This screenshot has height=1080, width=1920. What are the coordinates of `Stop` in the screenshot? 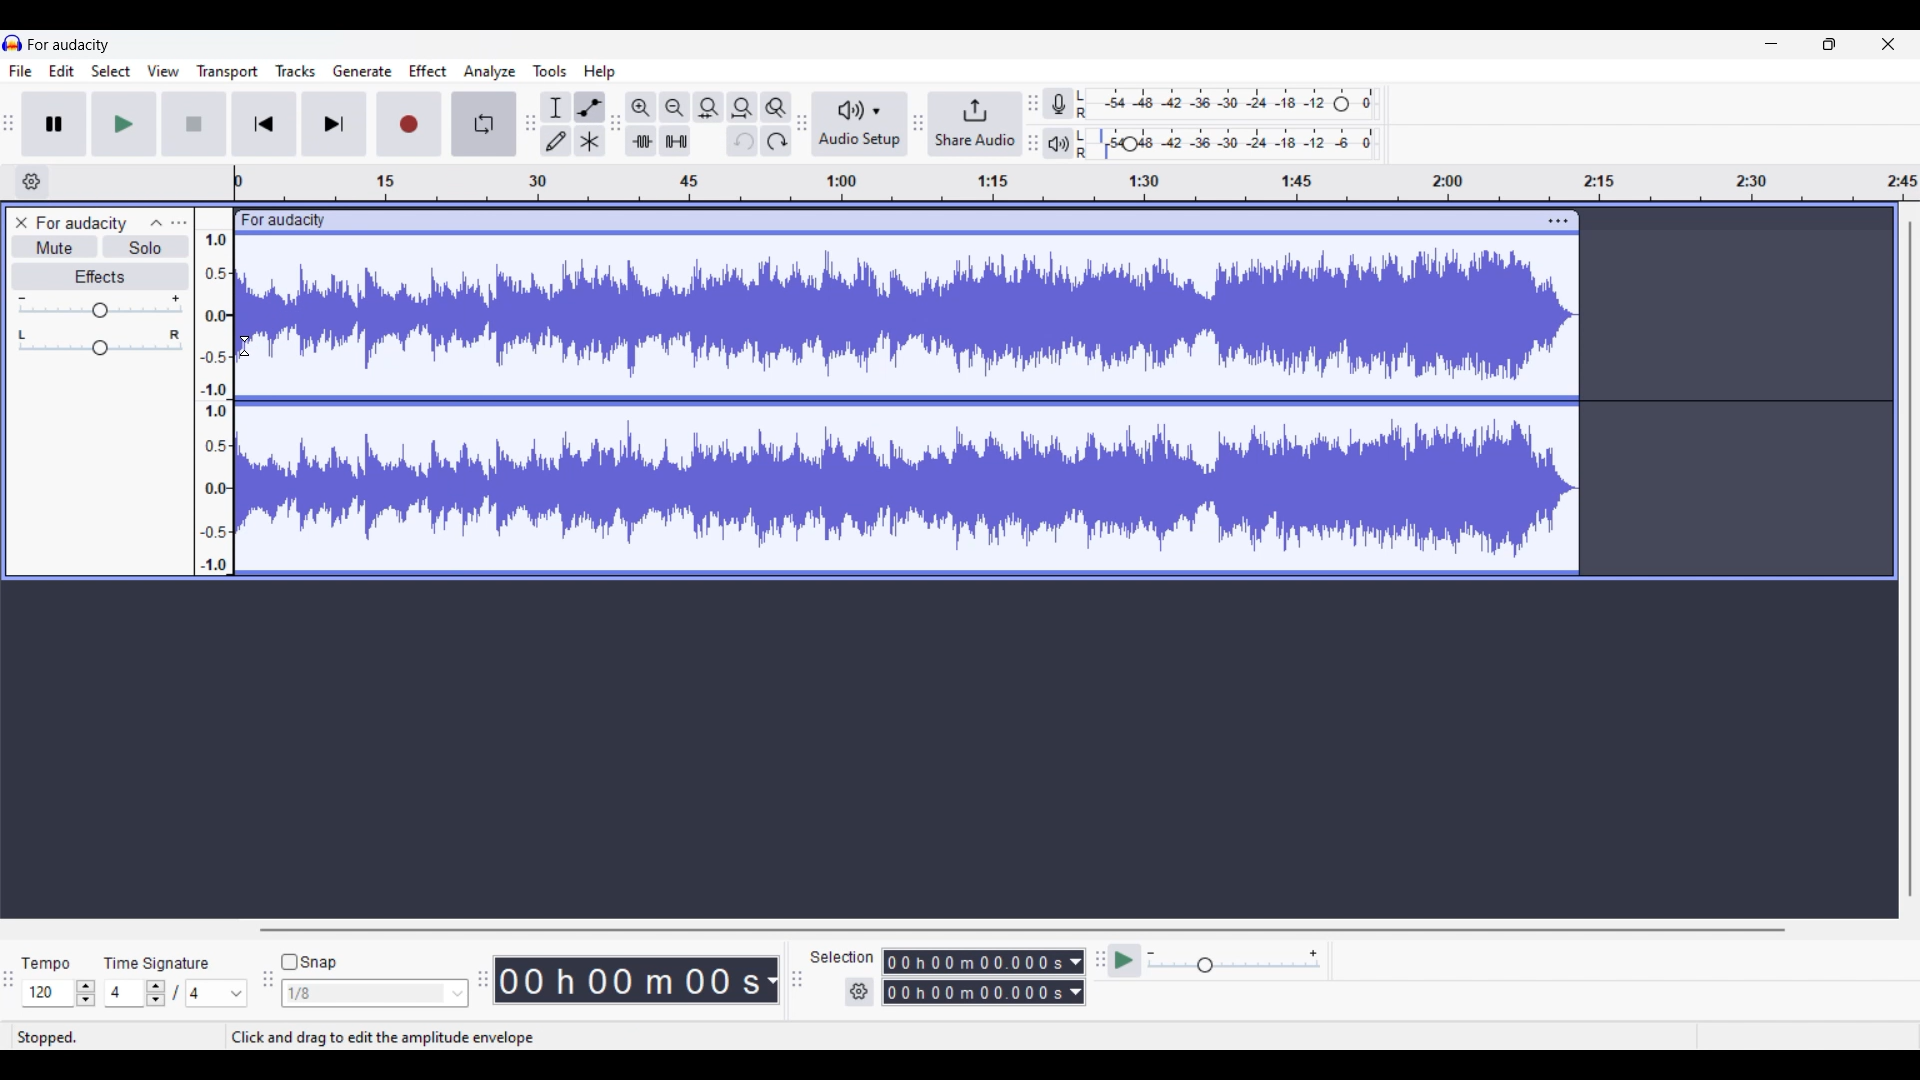 It's located at (195, 124).